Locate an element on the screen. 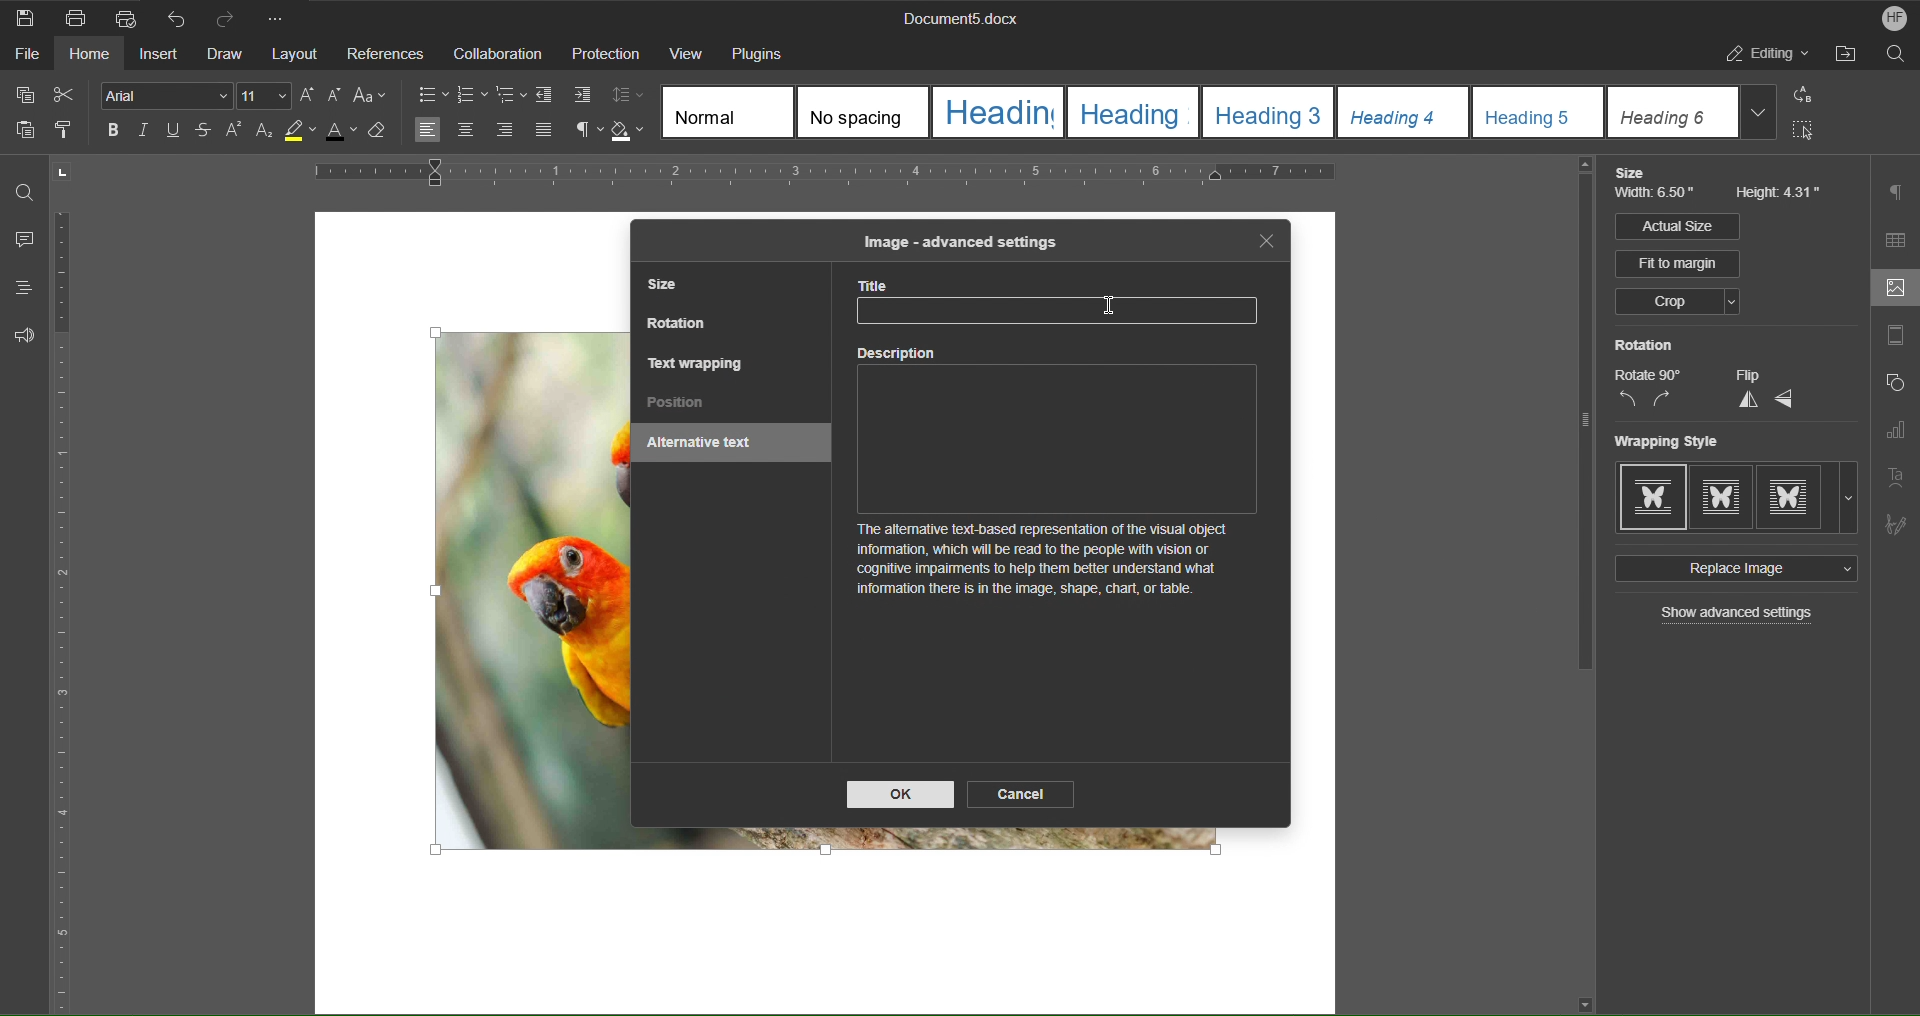 The image size is (1920, 1016).  is located at coordinates (1665, 441).